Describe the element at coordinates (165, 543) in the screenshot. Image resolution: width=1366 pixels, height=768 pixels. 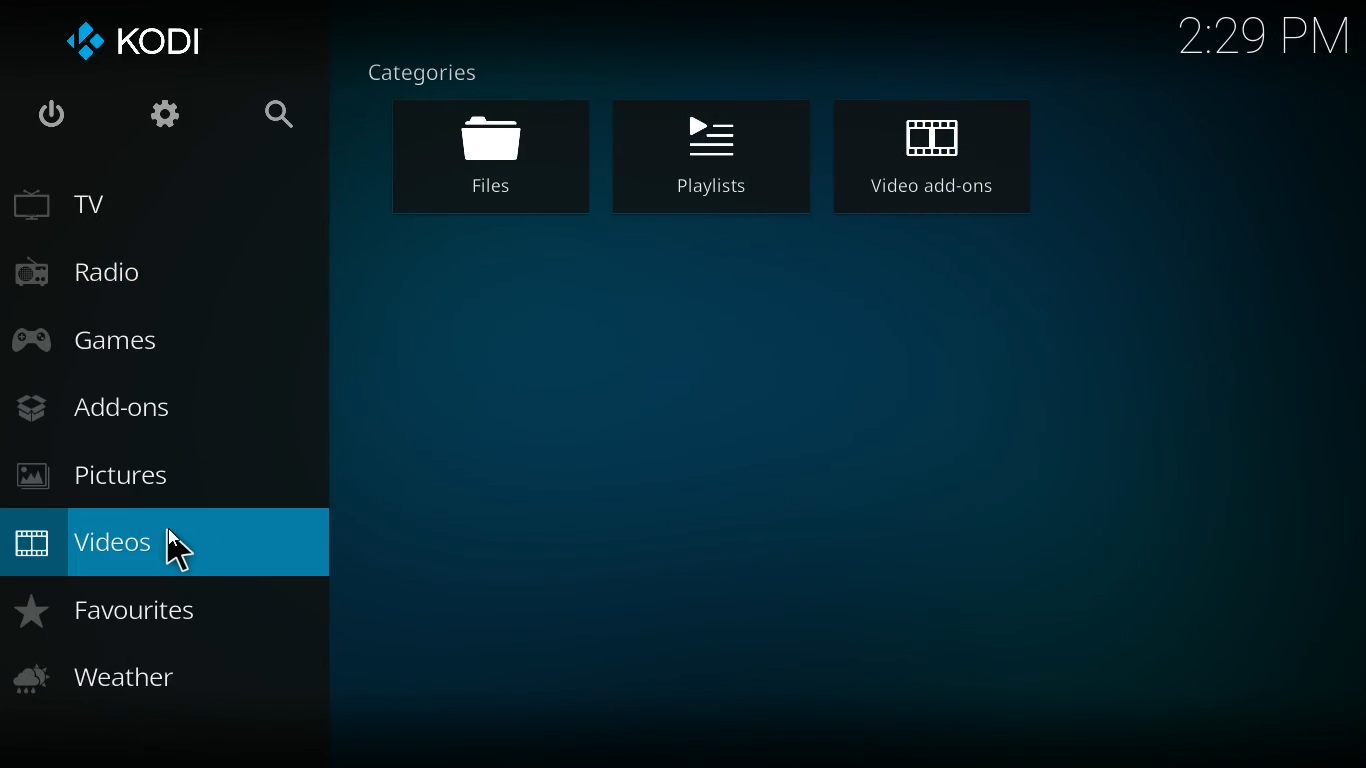
I see `videos` at that location.